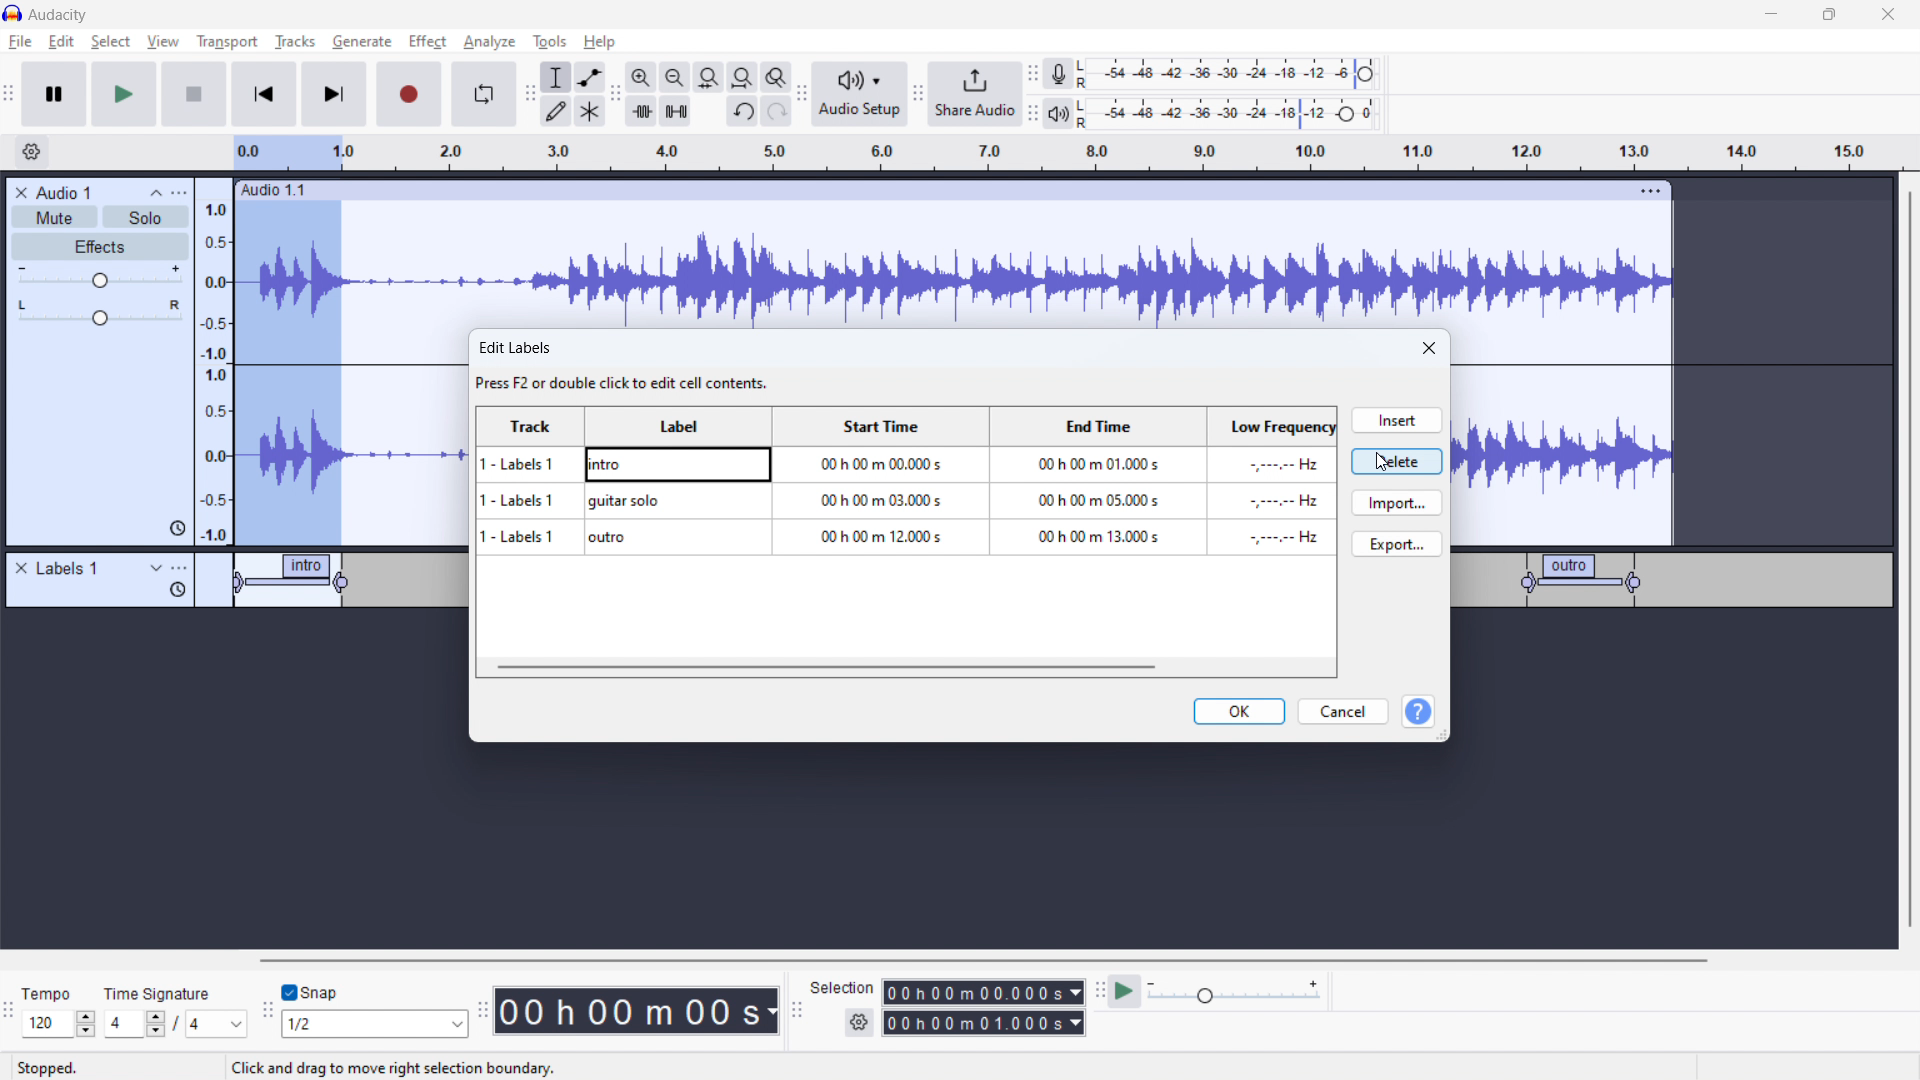 This screenshot has width=1920, height=1080. What do you see at coordinates (1240, 711) in the screenshot?
I see `ok` at bounding box center [1240, 711].